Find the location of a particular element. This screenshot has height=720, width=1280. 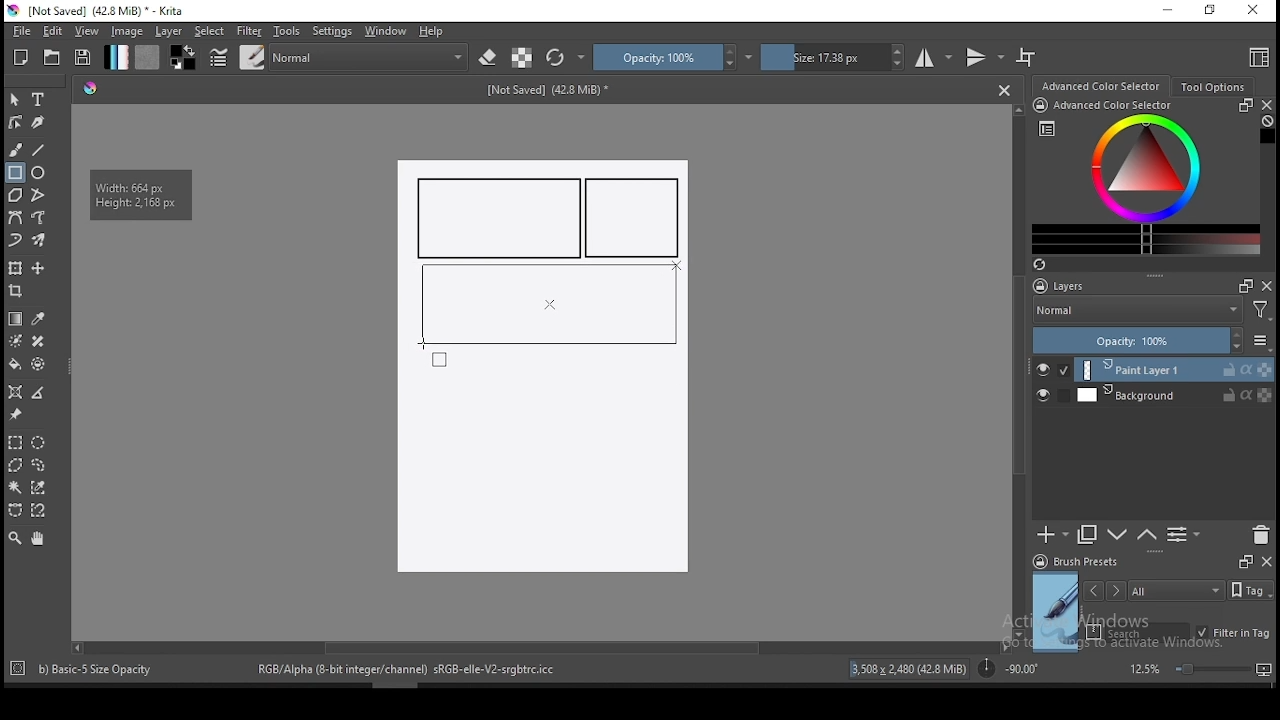

open is located at coordinates (52, 57).